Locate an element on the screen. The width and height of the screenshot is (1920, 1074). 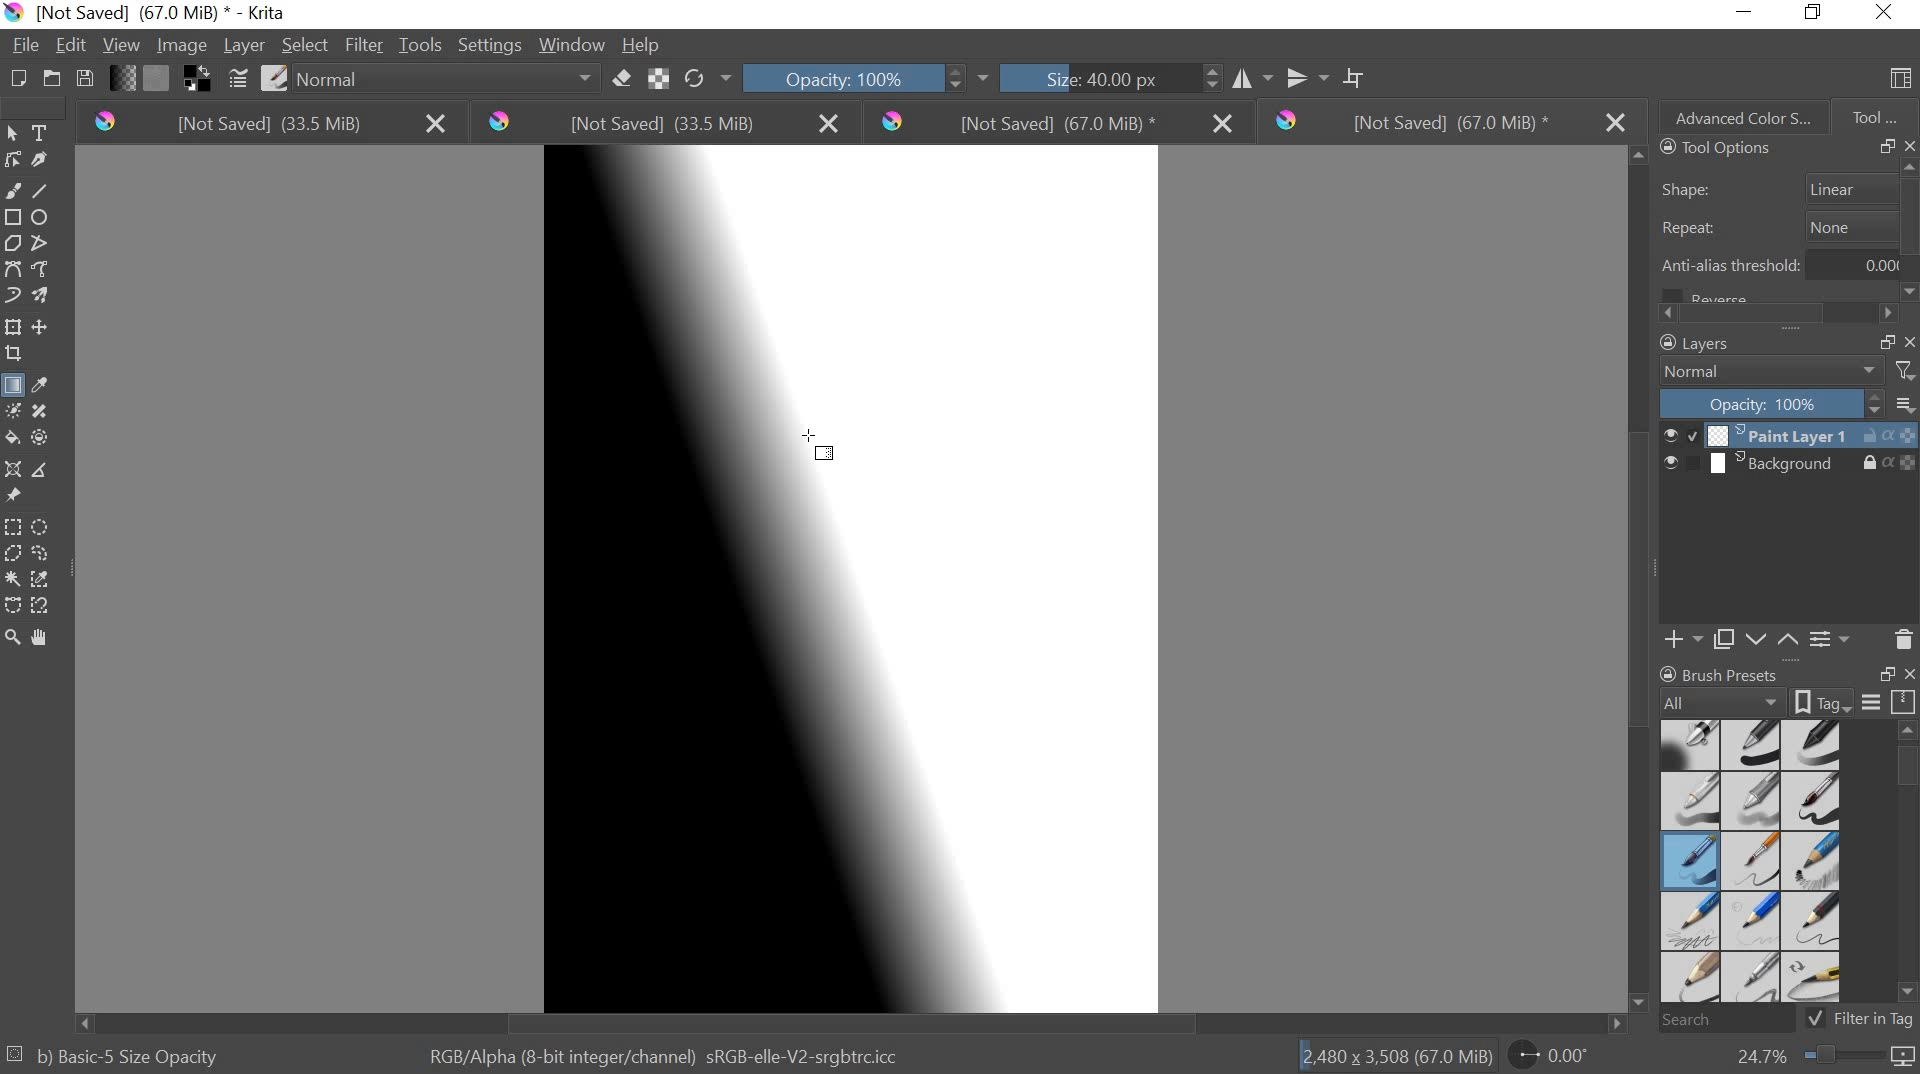
FILTERS is located at coordinates (1904, 370).